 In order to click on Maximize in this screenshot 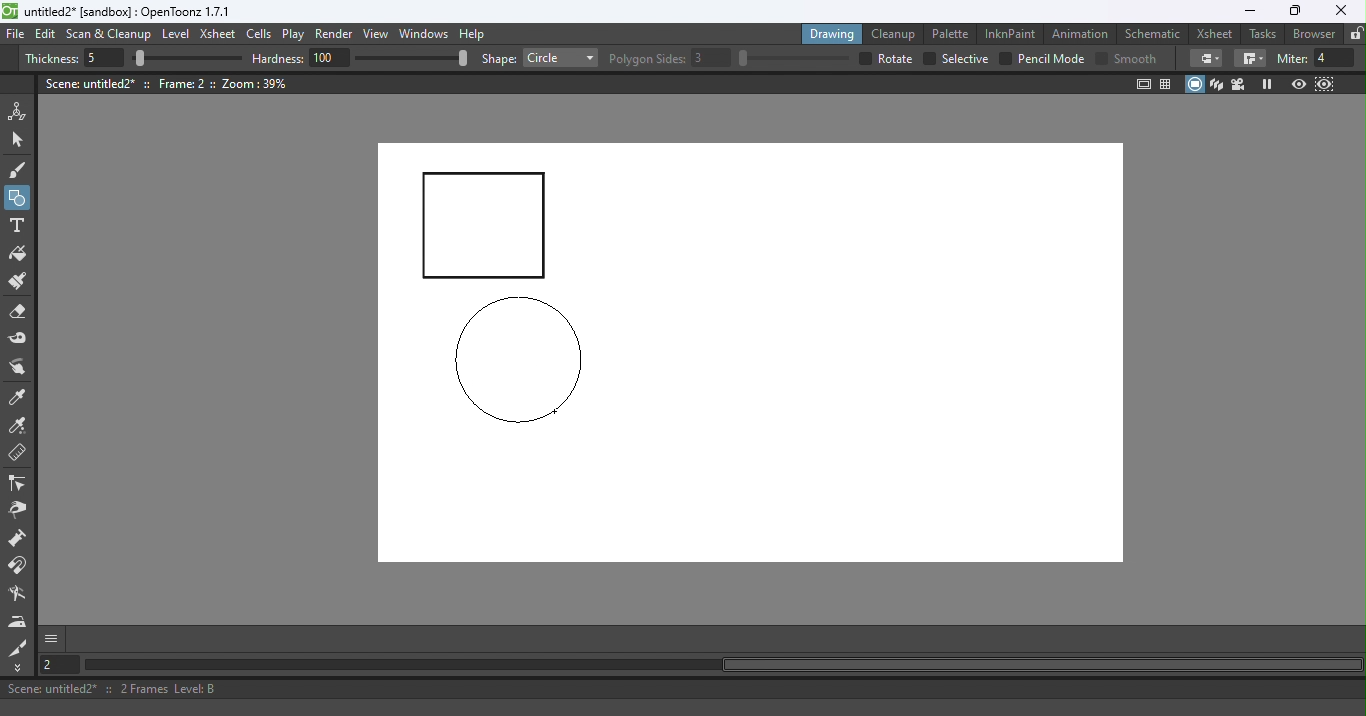, I will do `click(1292, 12)`.